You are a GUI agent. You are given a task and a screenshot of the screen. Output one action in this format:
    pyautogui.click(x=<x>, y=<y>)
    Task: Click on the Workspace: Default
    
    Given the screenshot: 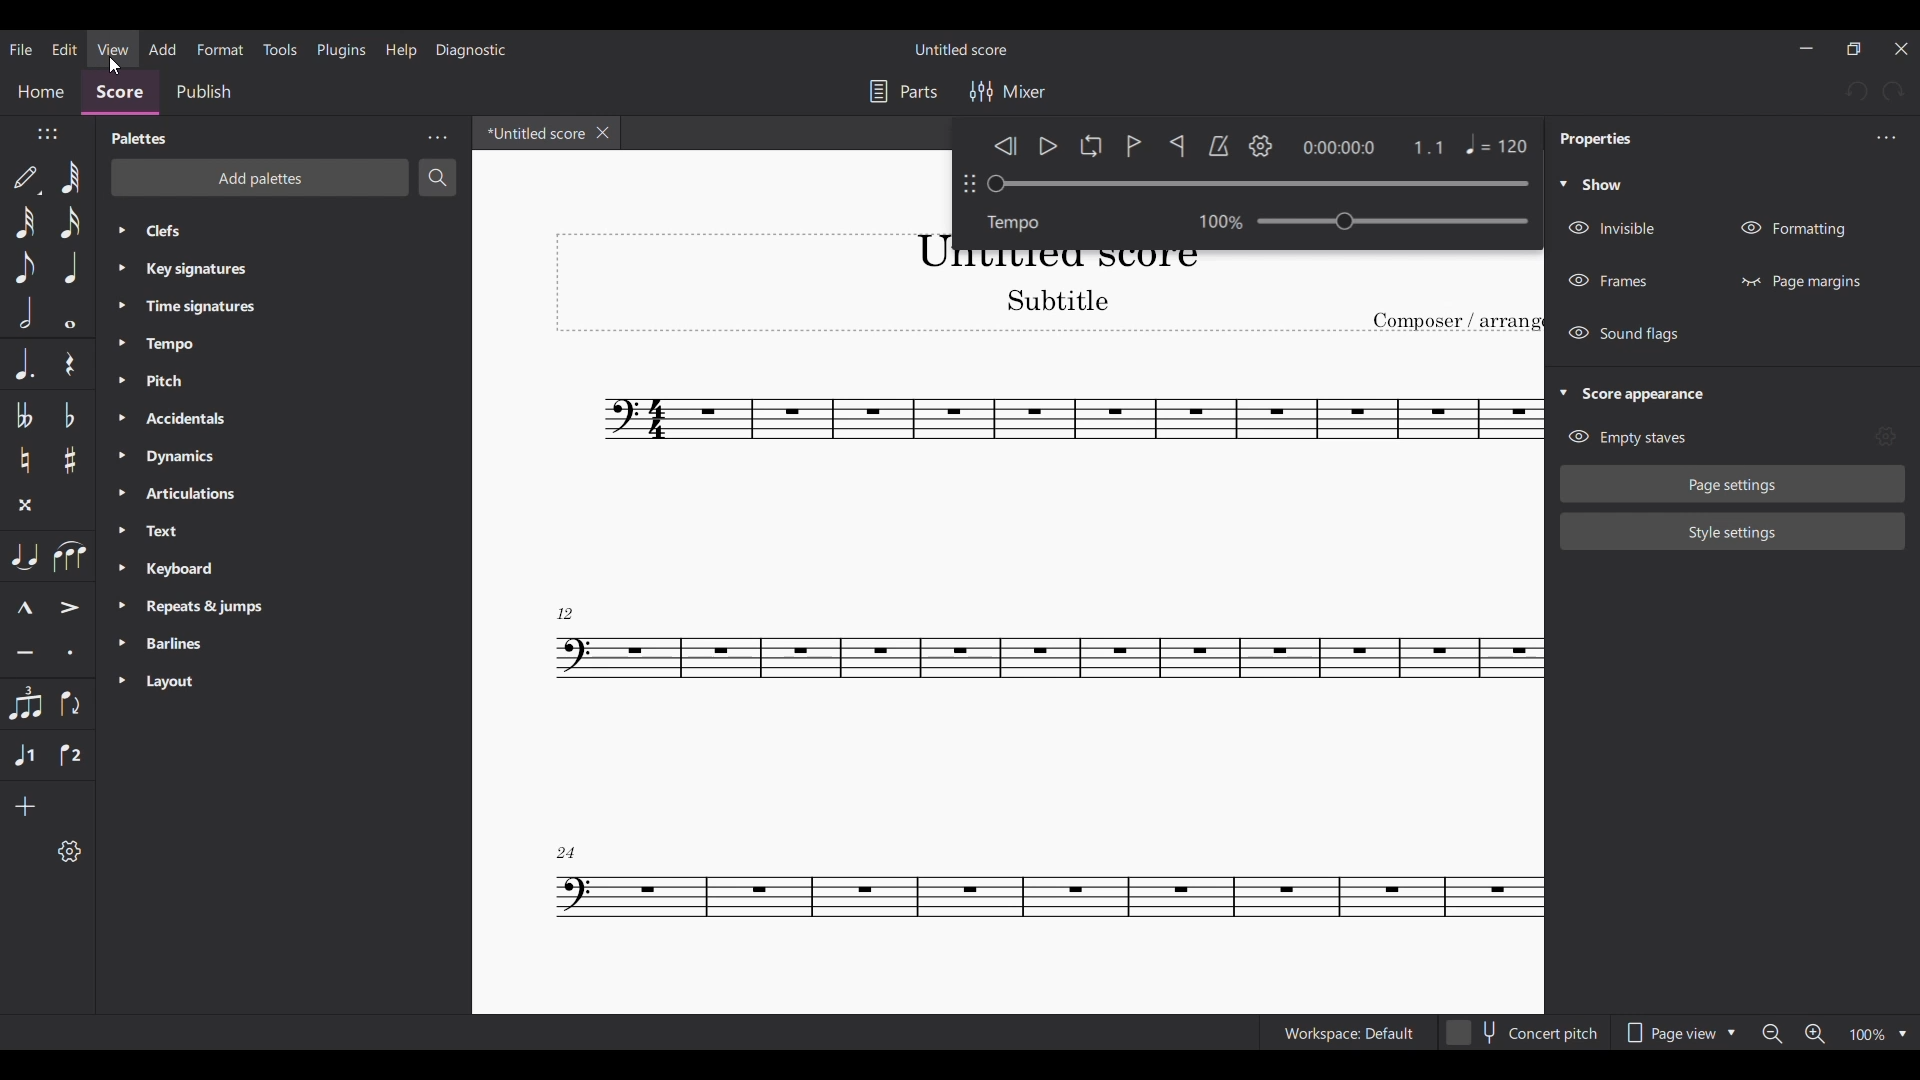 What is the action you would take?
    pyautogui.click(x=1348, y=1032)
    